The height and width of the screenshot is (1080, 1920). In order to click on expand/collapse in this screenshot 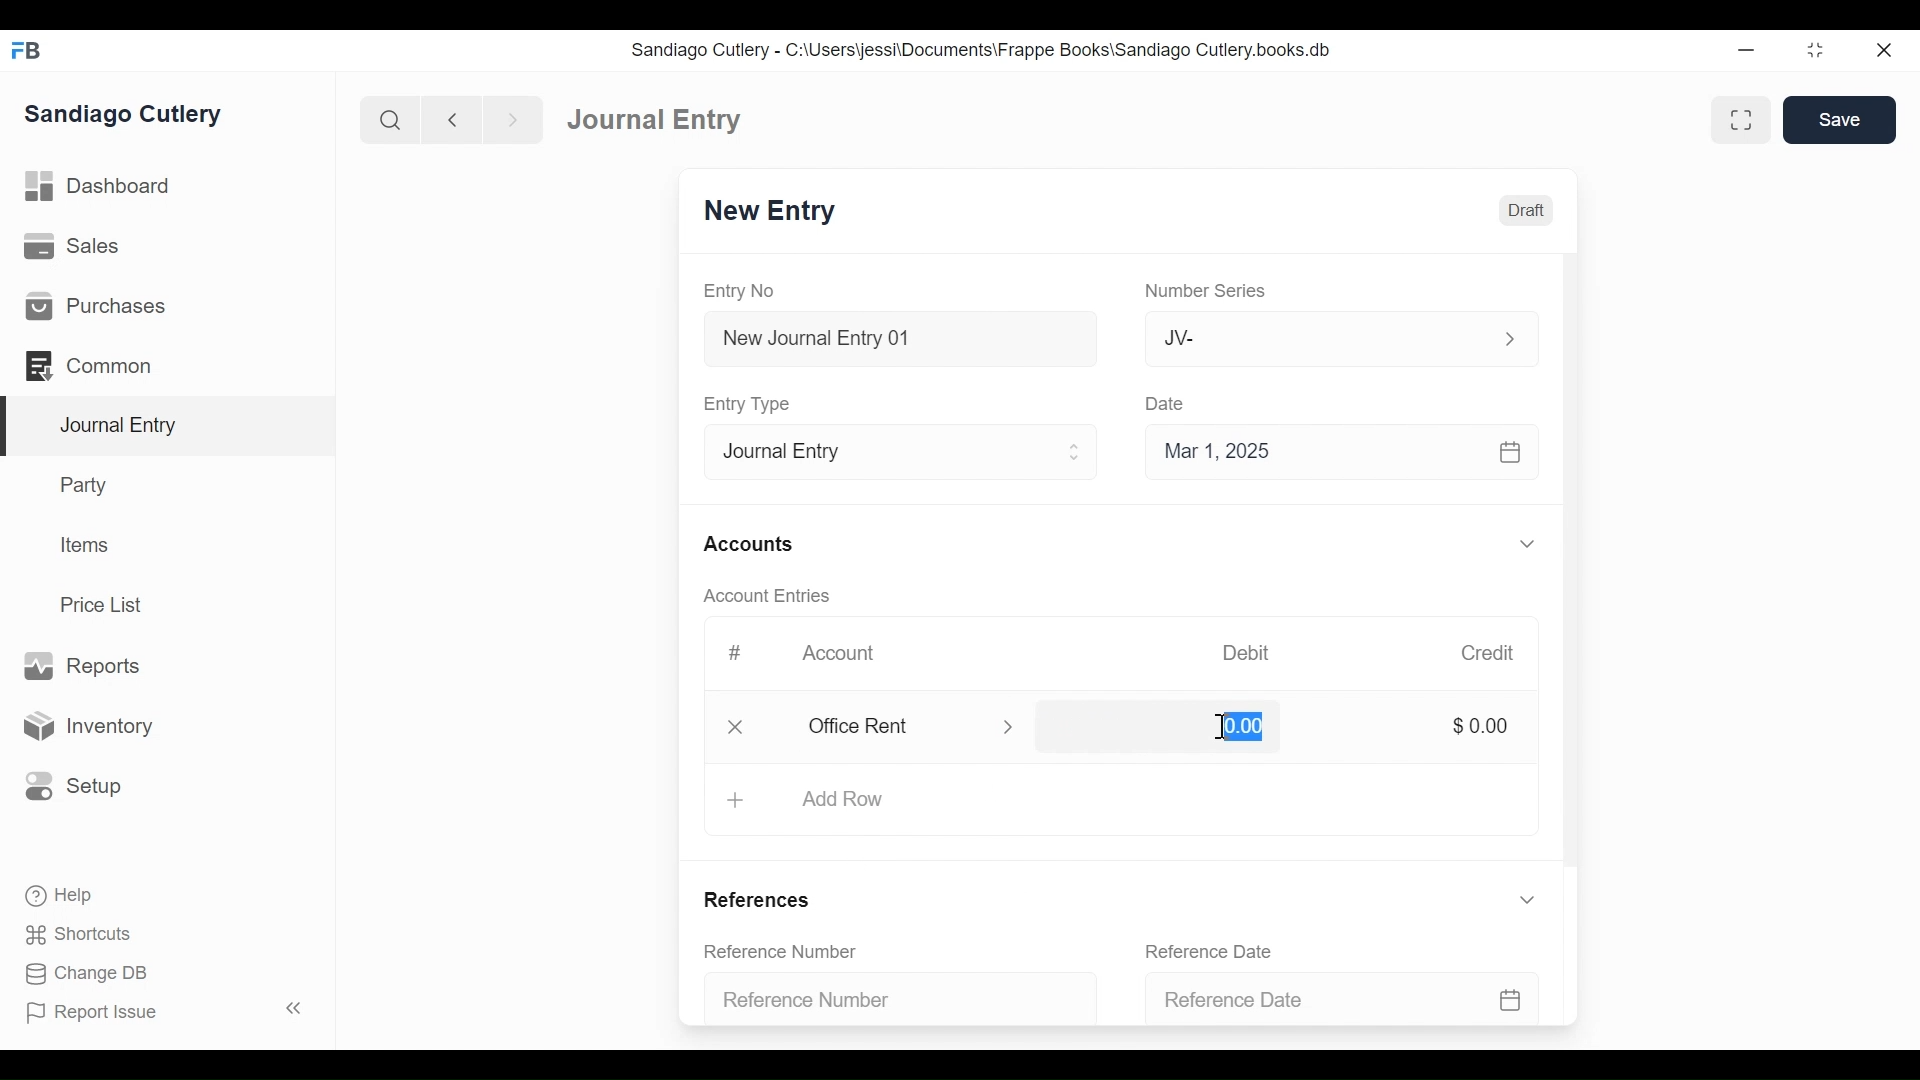, I will do `click(1526, 543)`.